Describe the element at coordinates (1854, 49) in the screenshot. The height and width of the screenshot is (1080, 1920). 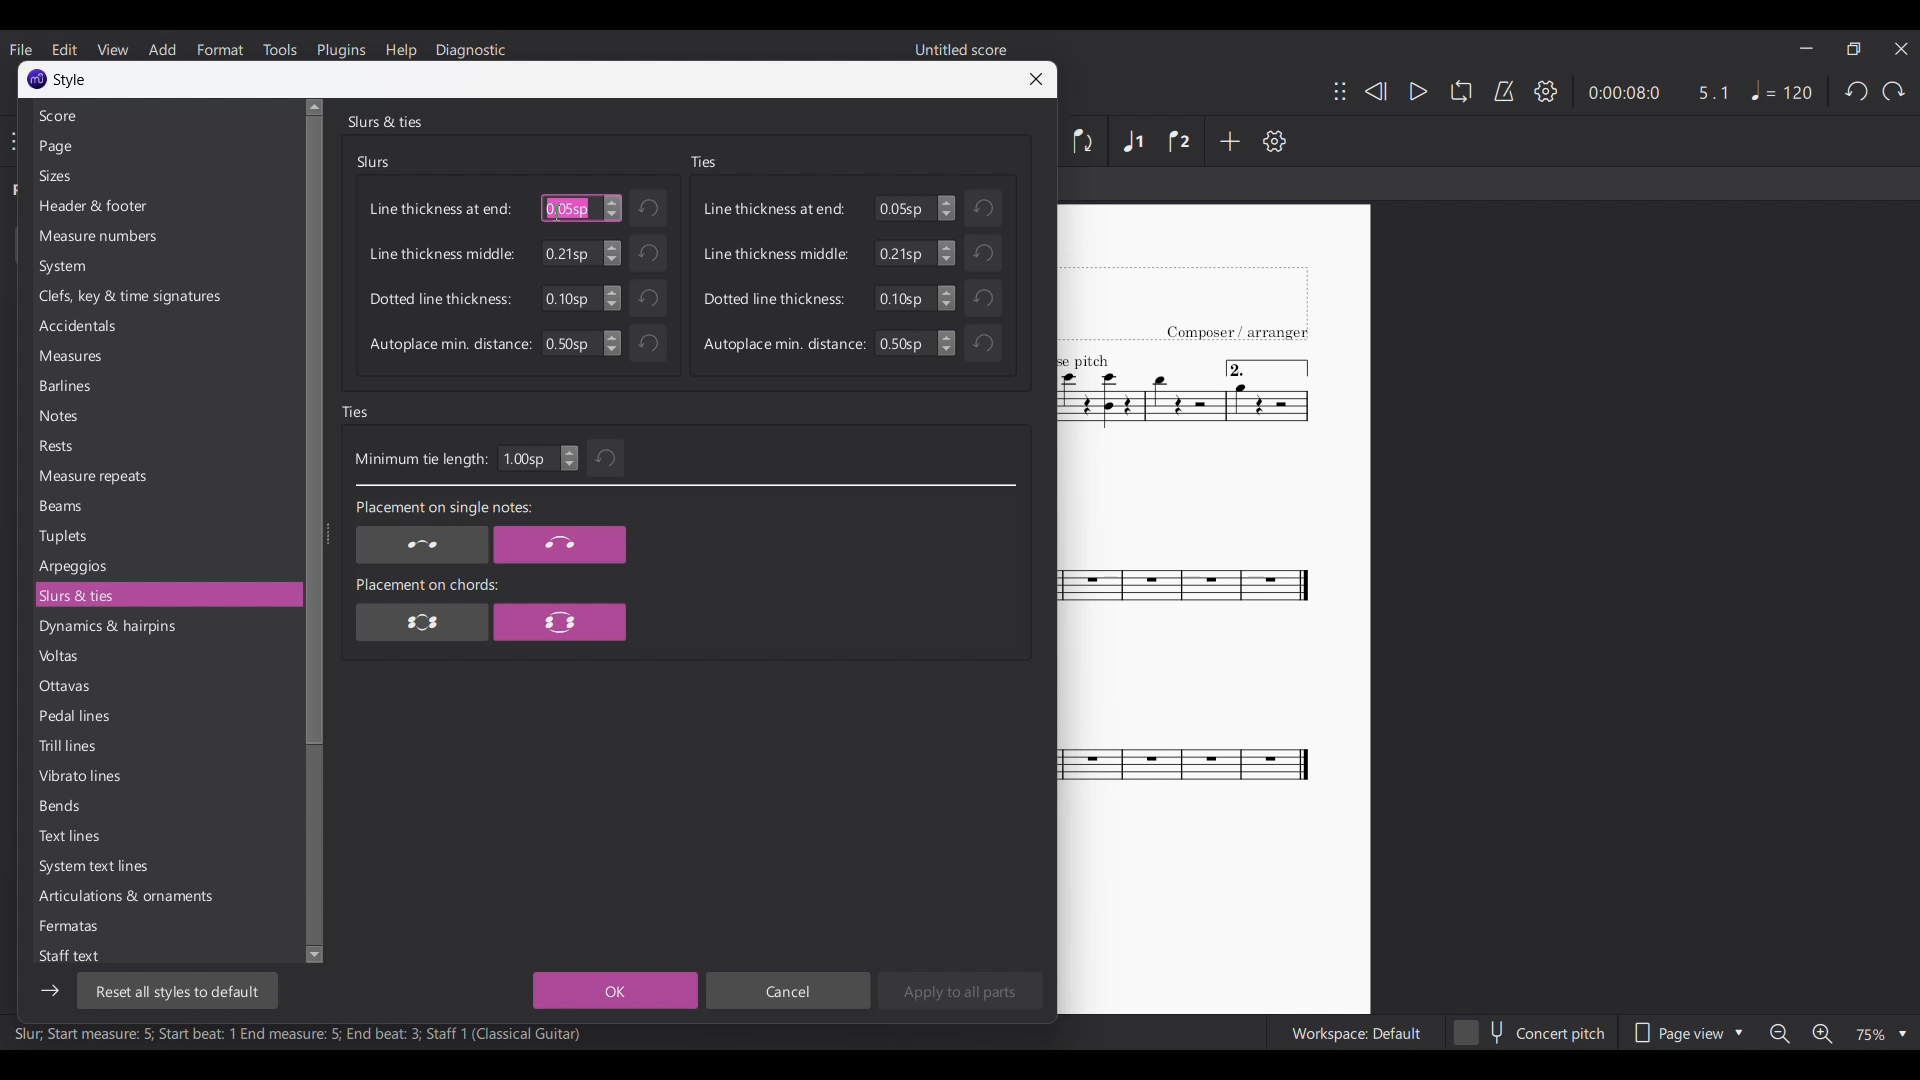
I see `Show in smaller tab` at that location.